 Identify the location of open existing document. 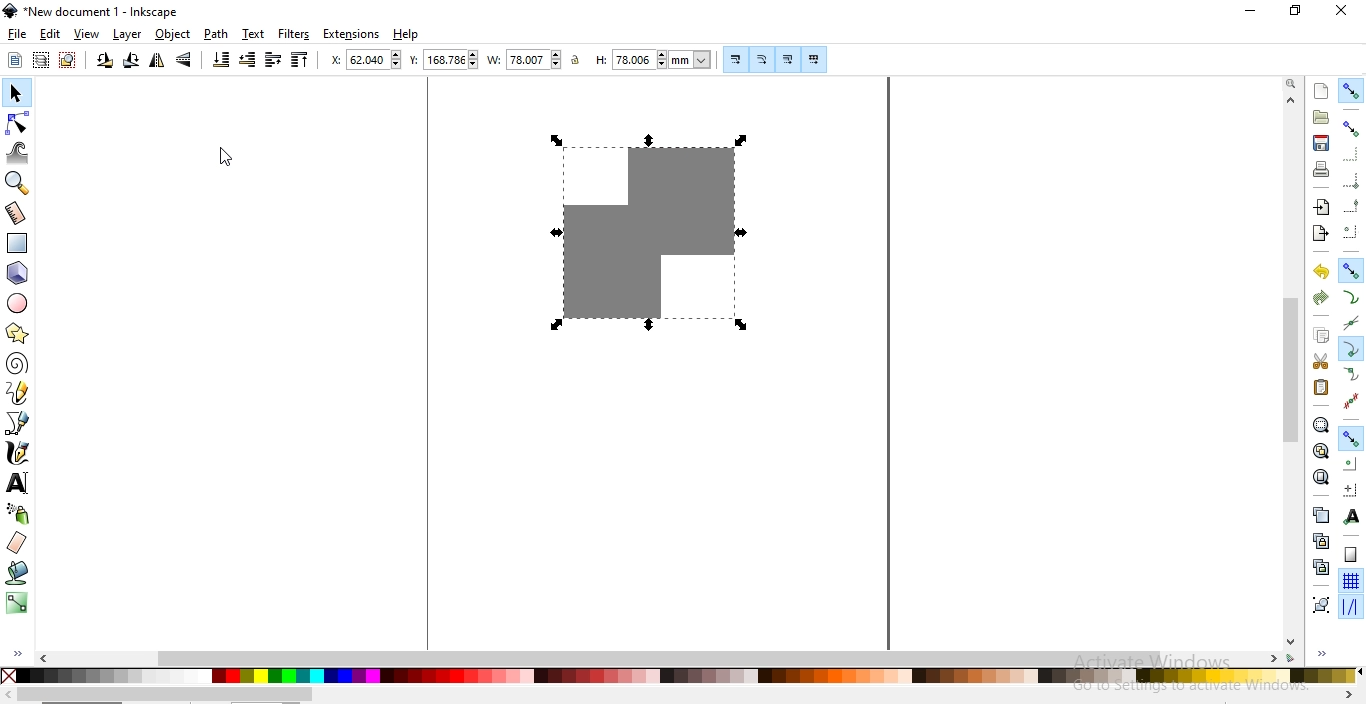
(1321, 117).